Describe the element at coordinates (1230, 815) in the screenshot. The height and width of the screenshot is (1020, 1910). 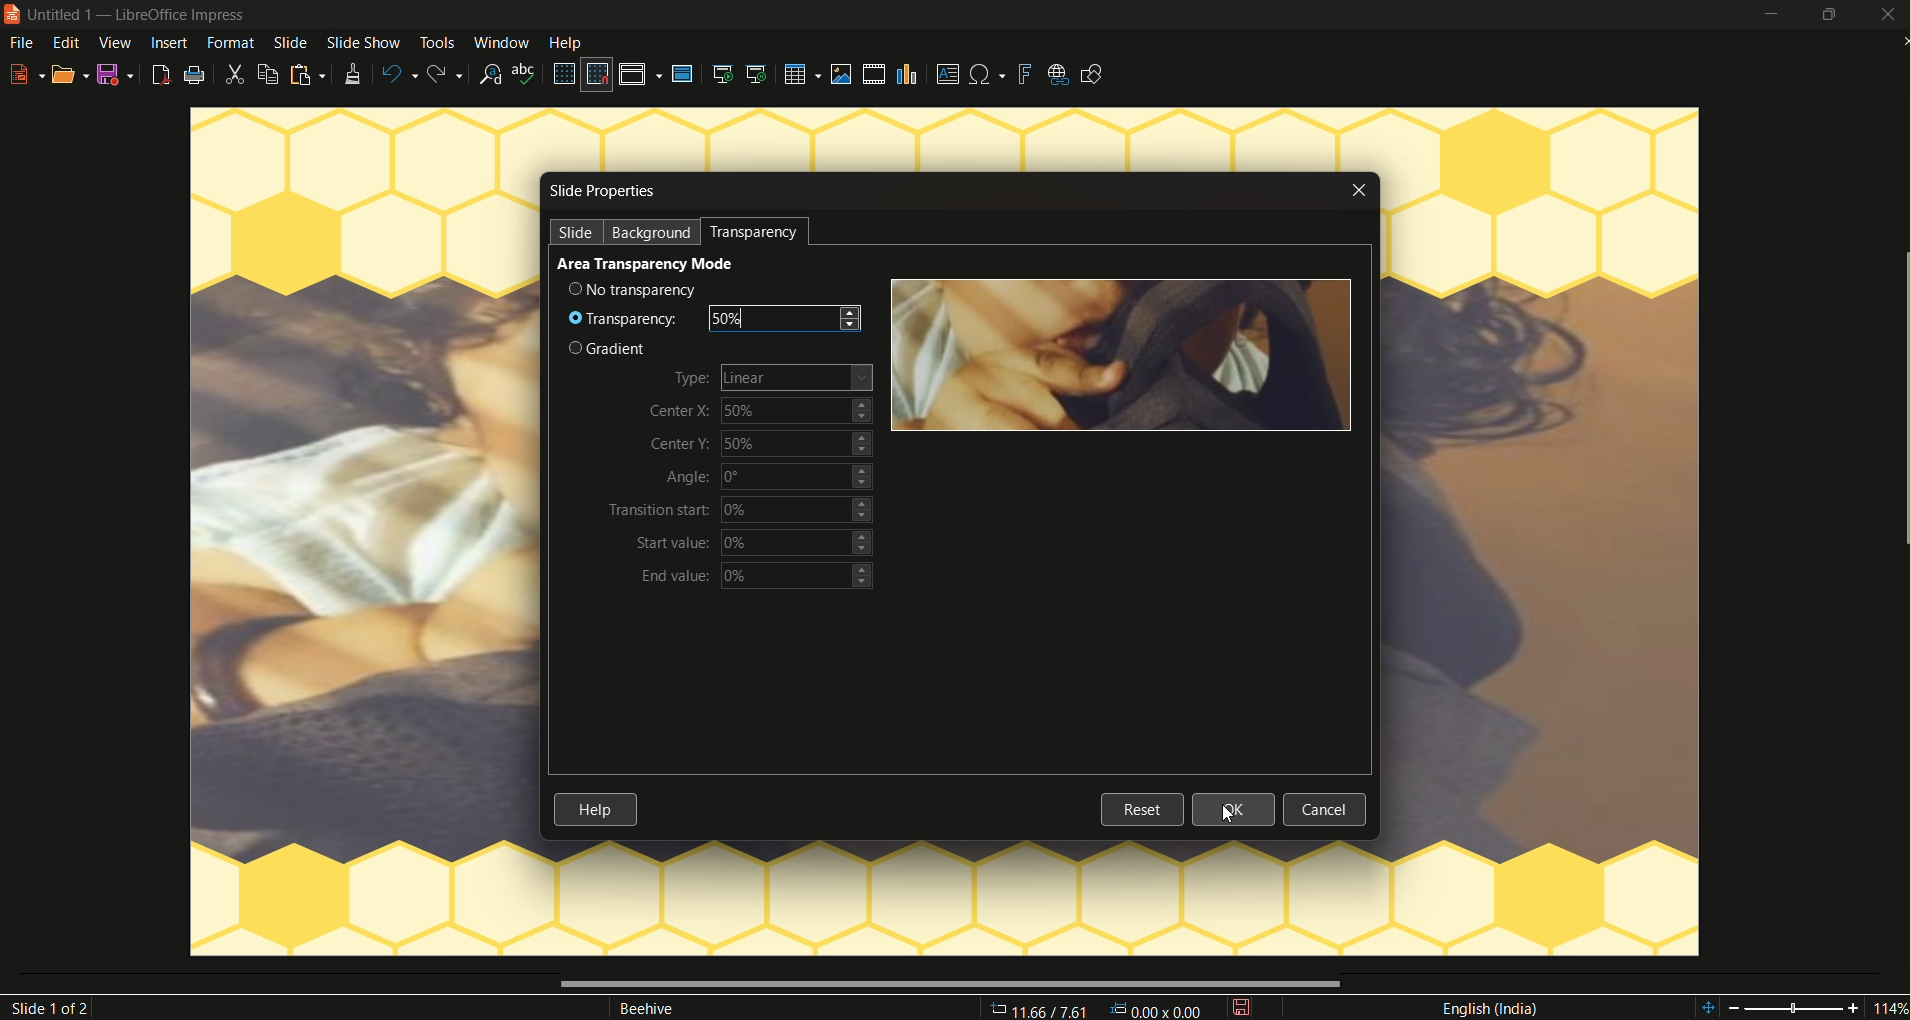
I see `cursor` at that location.